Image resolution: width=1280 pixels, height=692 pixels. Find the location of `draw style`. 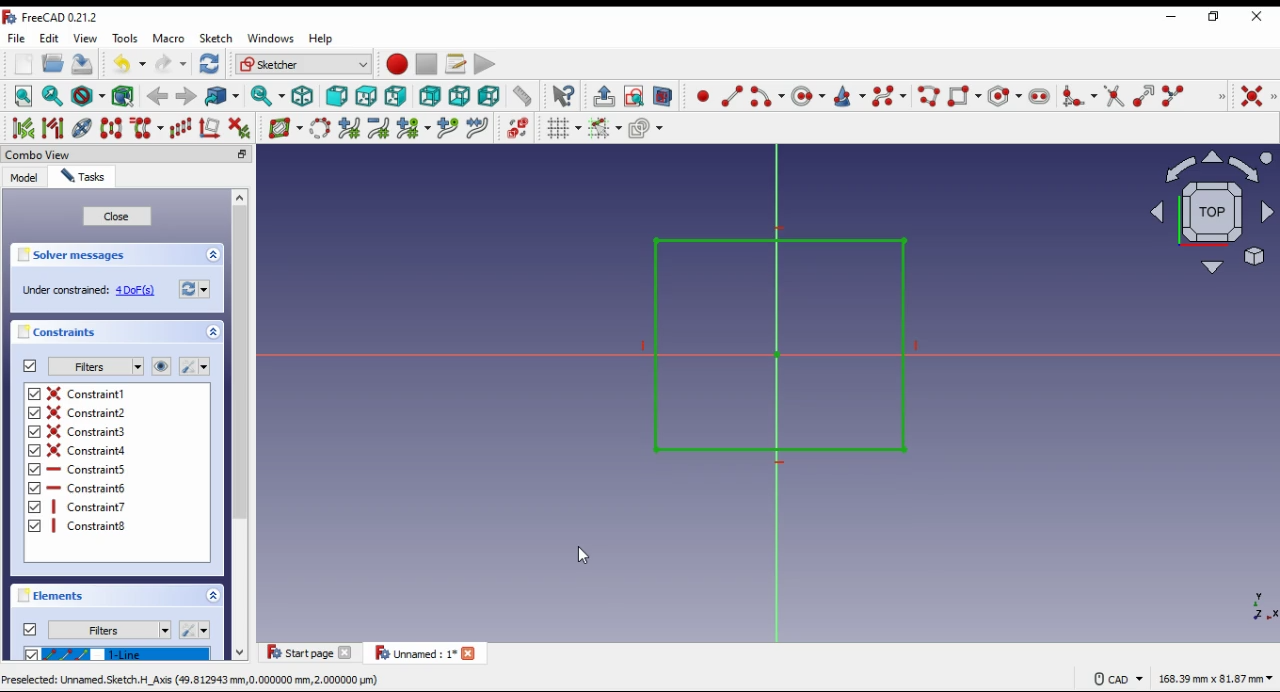

draw style is located at coordinates (89, 96).